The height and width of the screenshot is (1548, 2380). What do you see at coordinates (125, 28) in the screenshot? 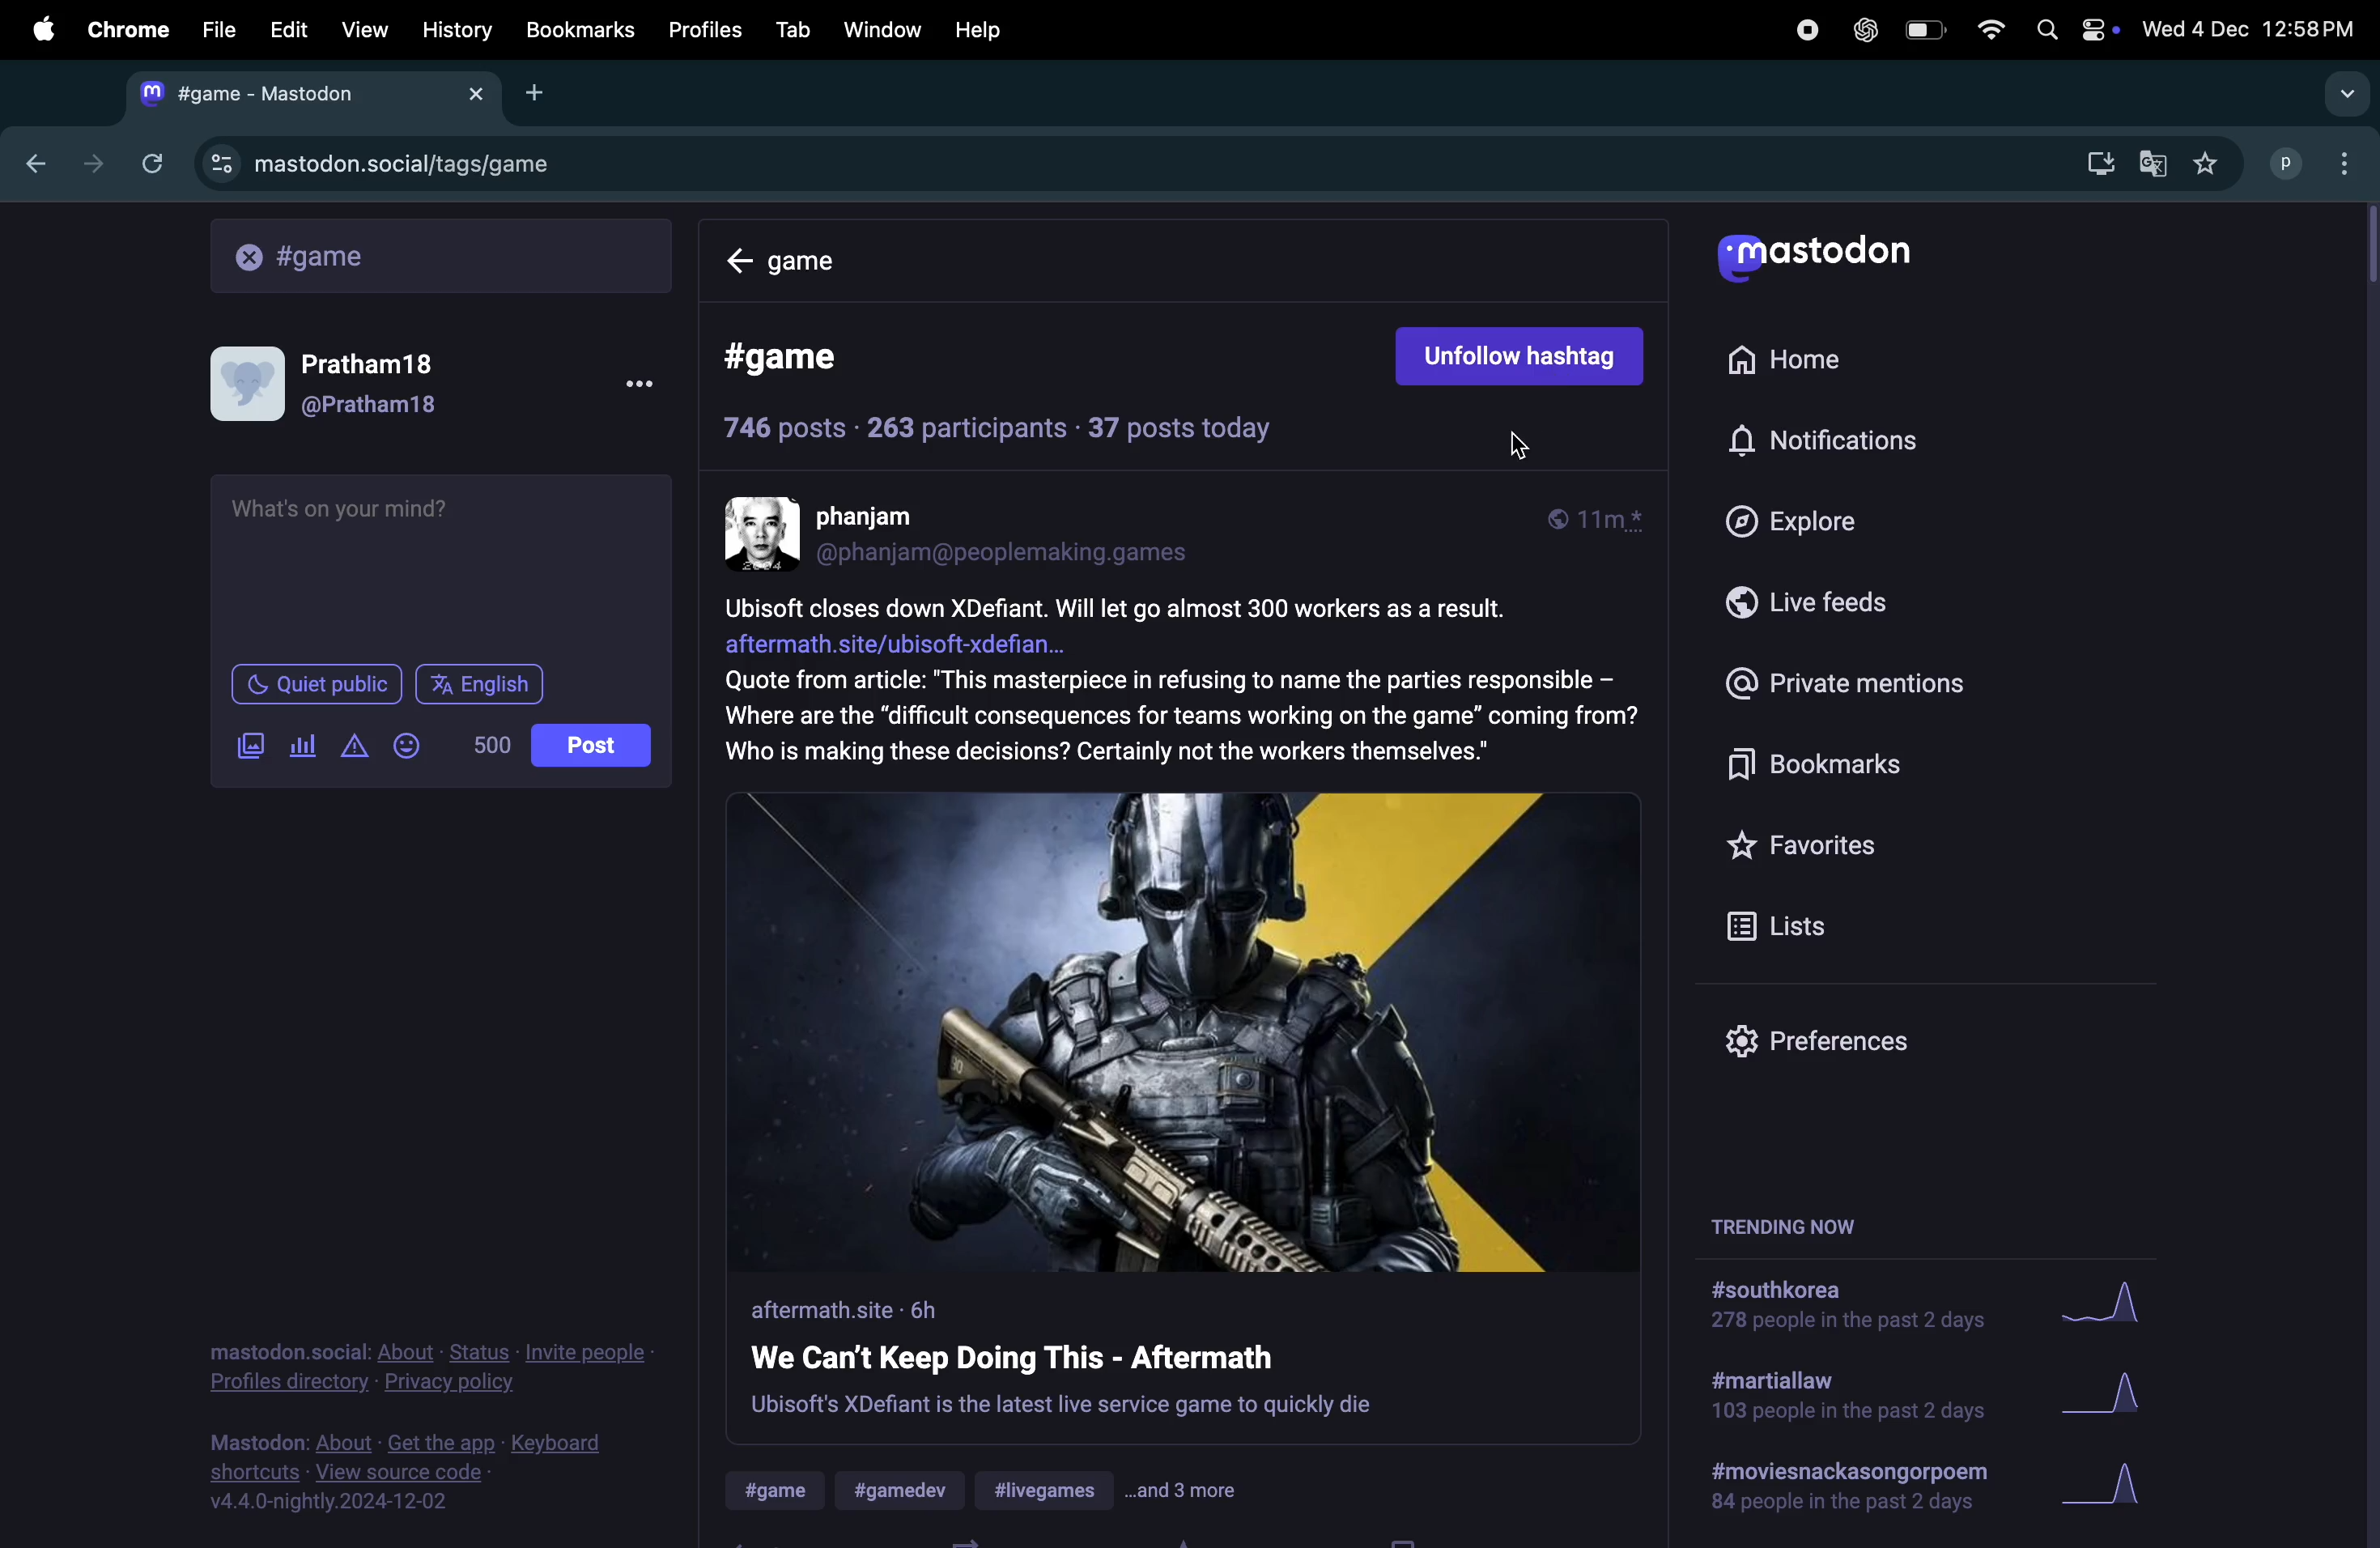
I see `Chrome` at bounding box center [125, 28].